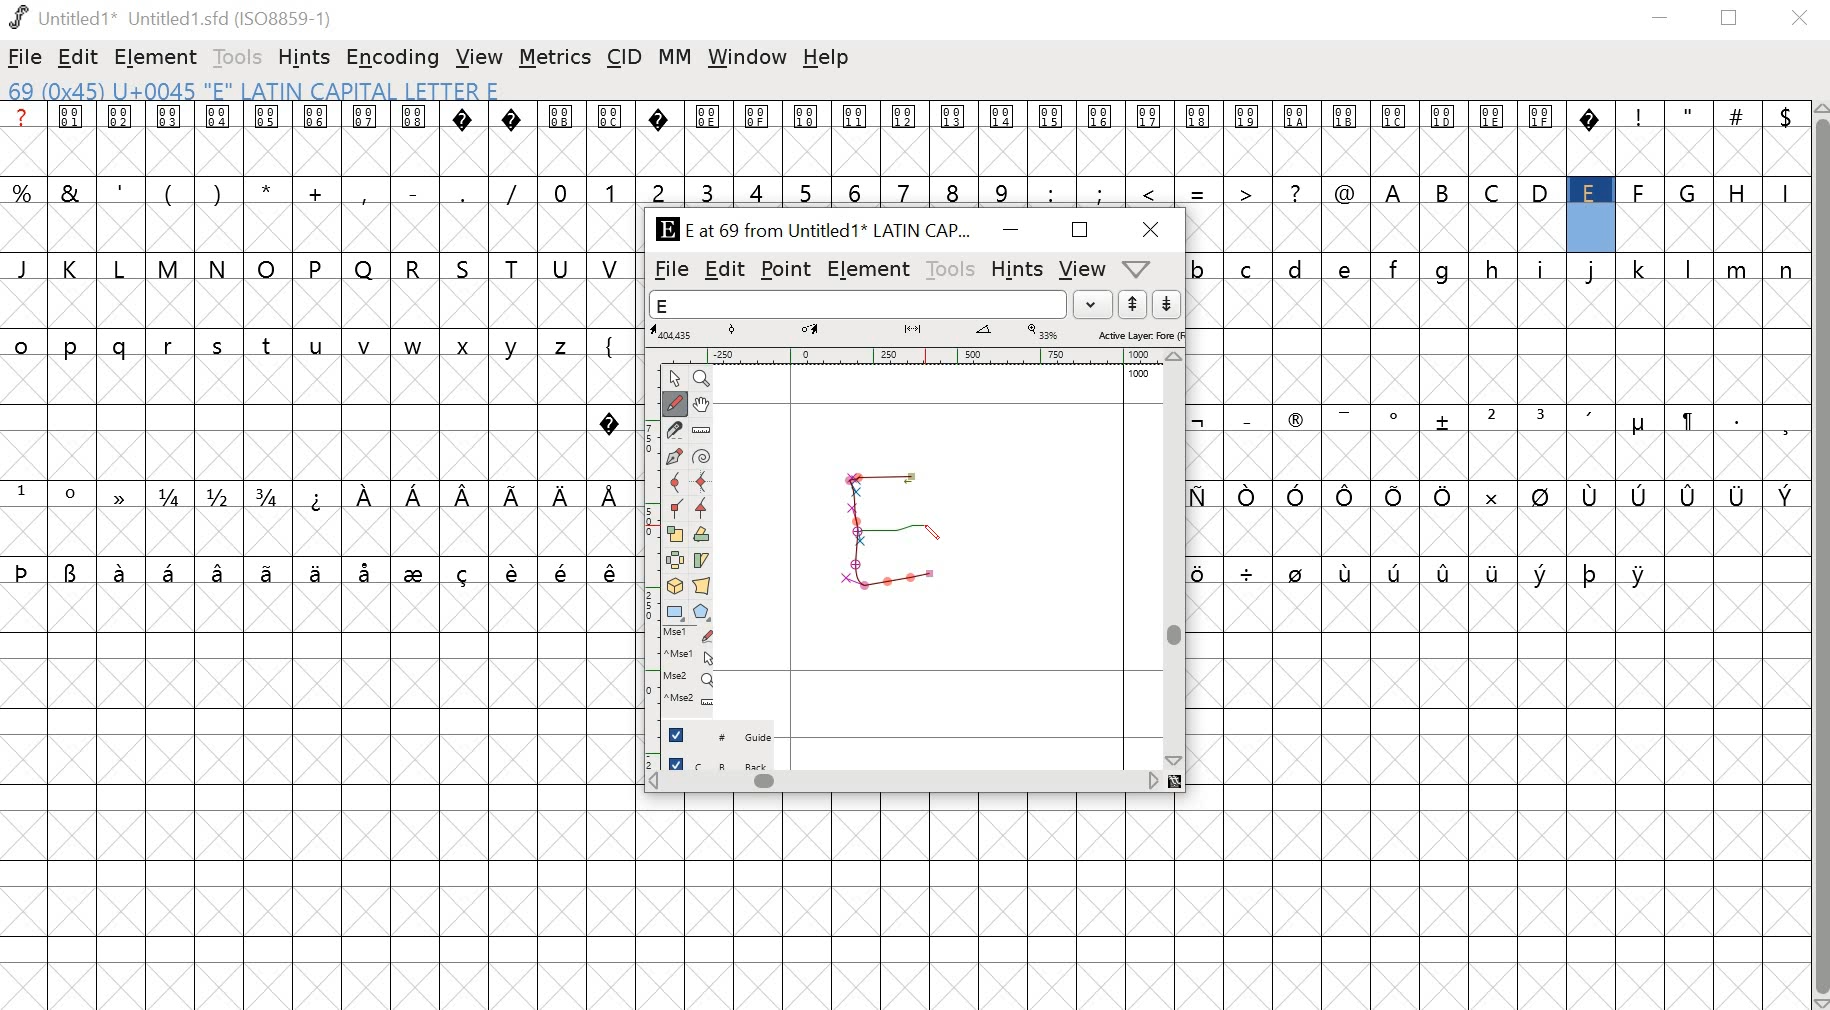 The image size is (1830, 1010). What do you see at coordinates (725, 271) in the screenshot?
I see `edit` at bounding box center [725, 271].